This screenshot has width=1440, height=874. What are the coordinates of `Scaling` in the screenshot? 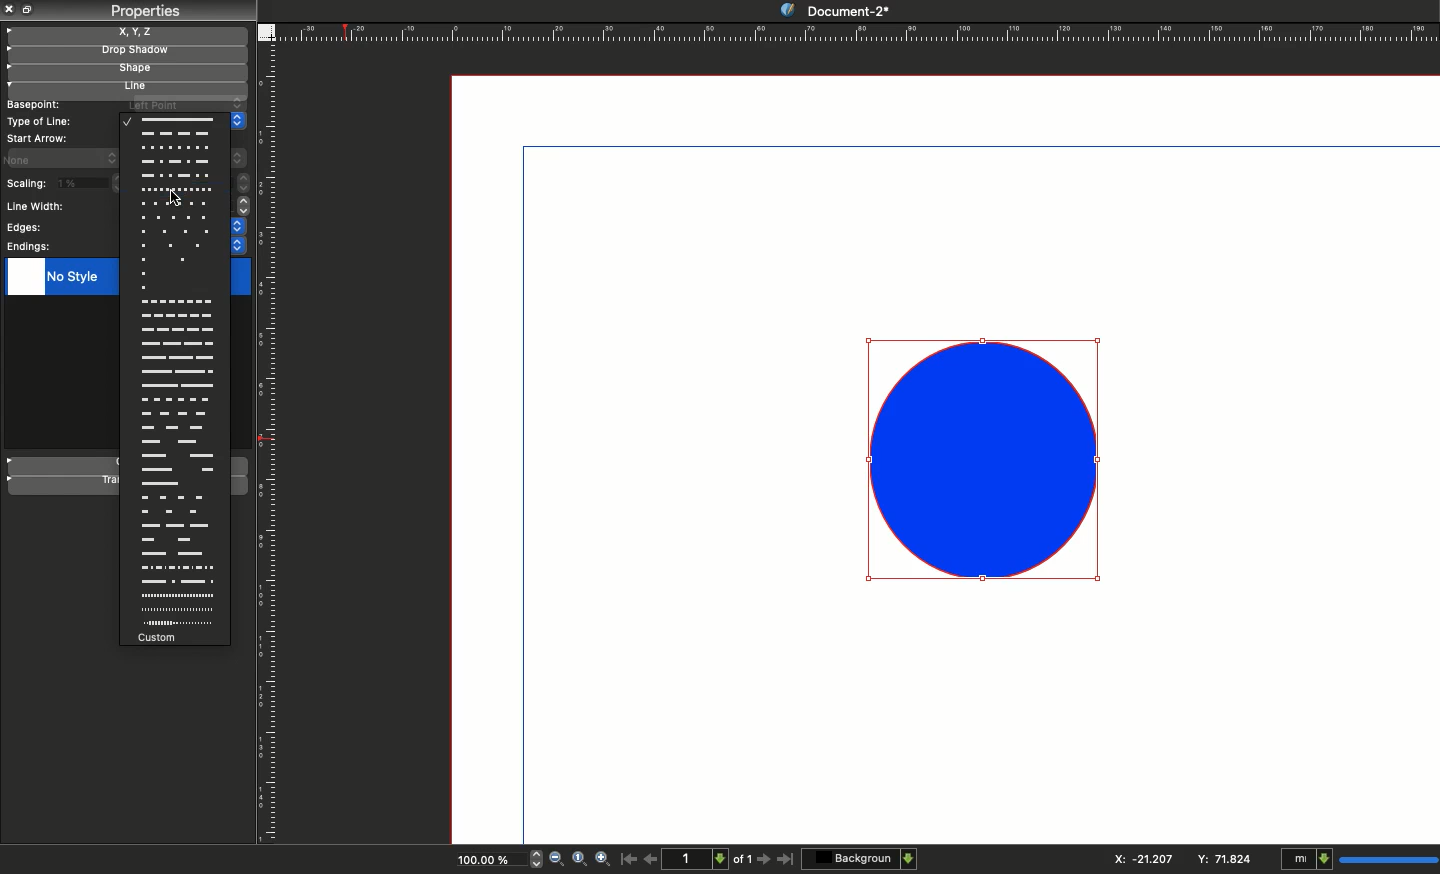 It's located at (26, 185).